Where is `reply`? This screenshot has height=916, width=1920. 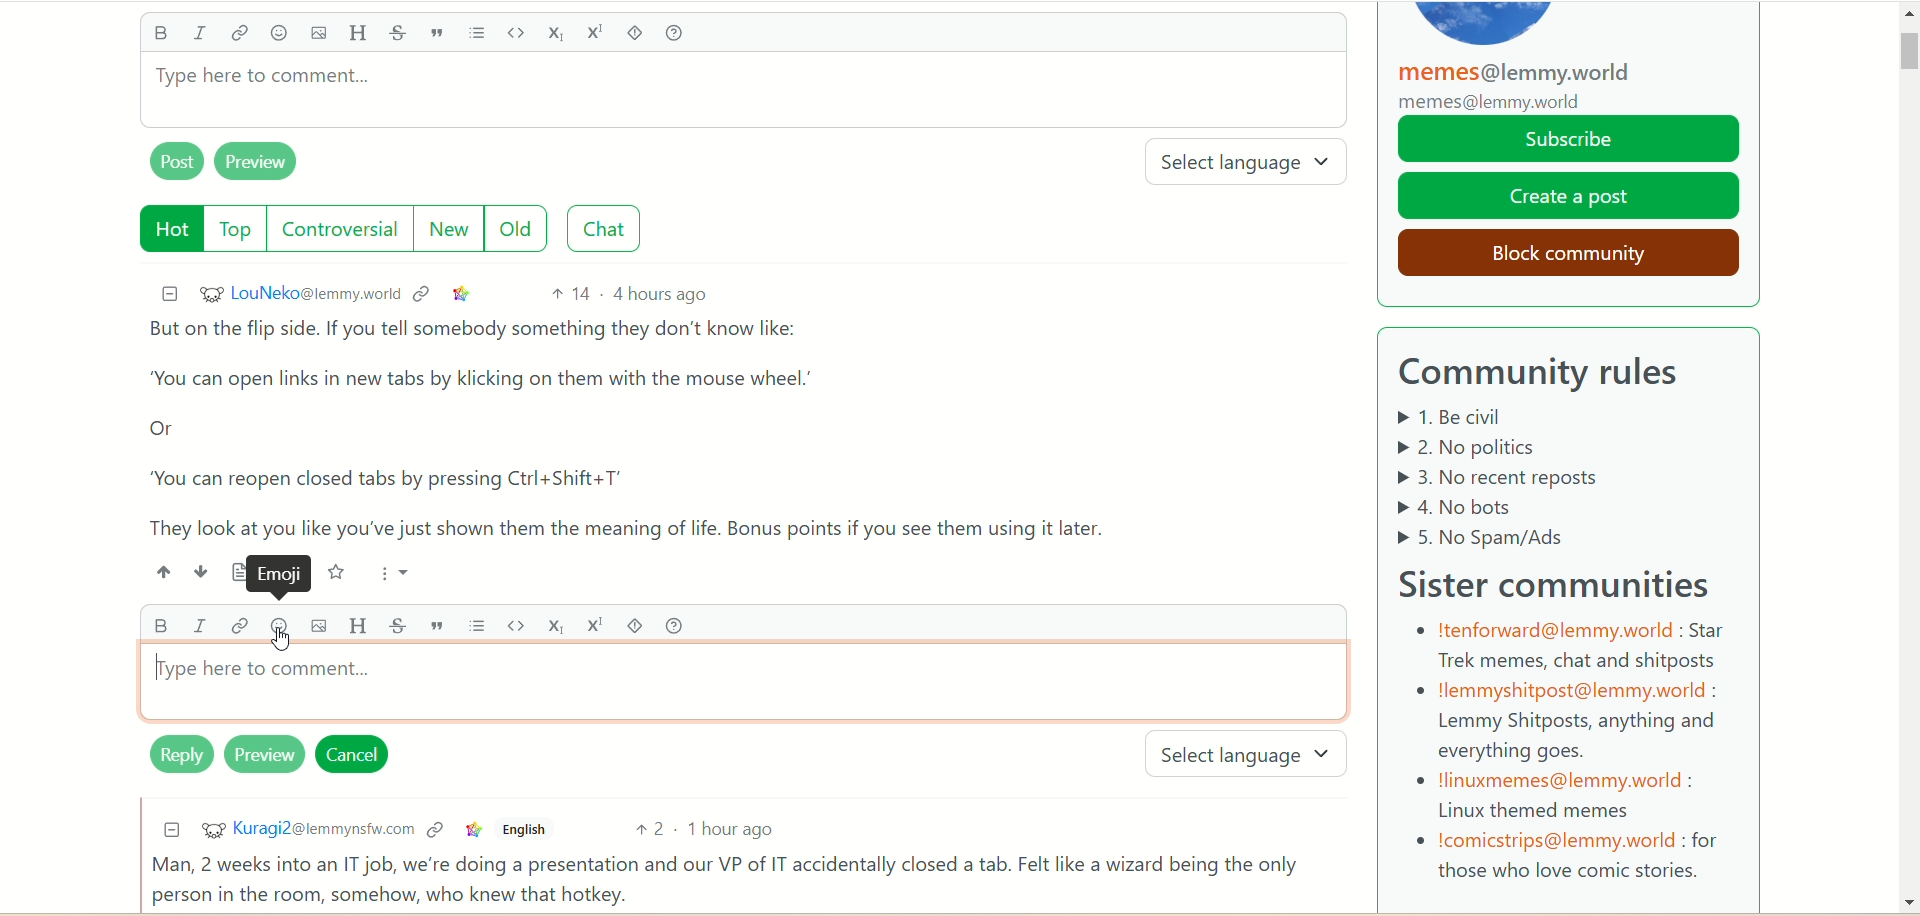
reply is located at coordinates (166, 759).